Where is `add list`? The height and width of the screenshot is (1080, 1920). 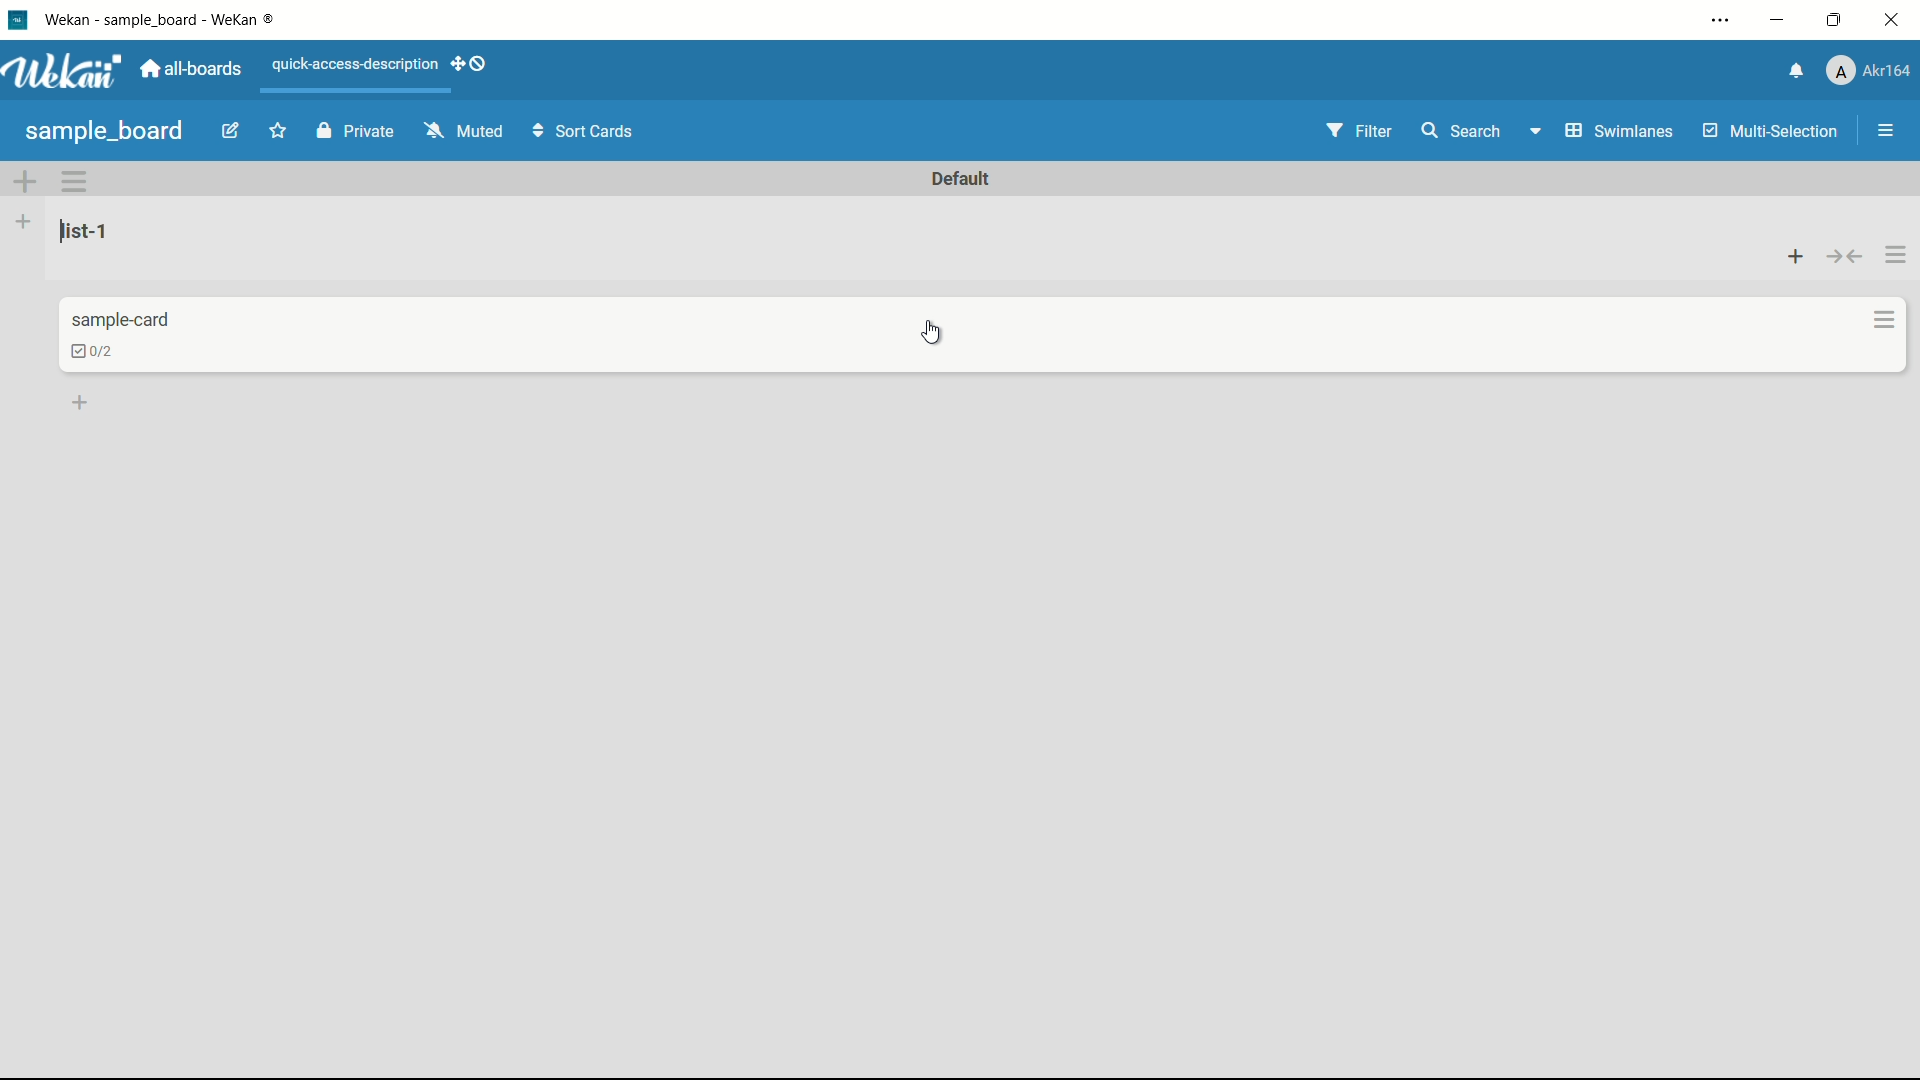
add list is located at coordinates (23, 222).